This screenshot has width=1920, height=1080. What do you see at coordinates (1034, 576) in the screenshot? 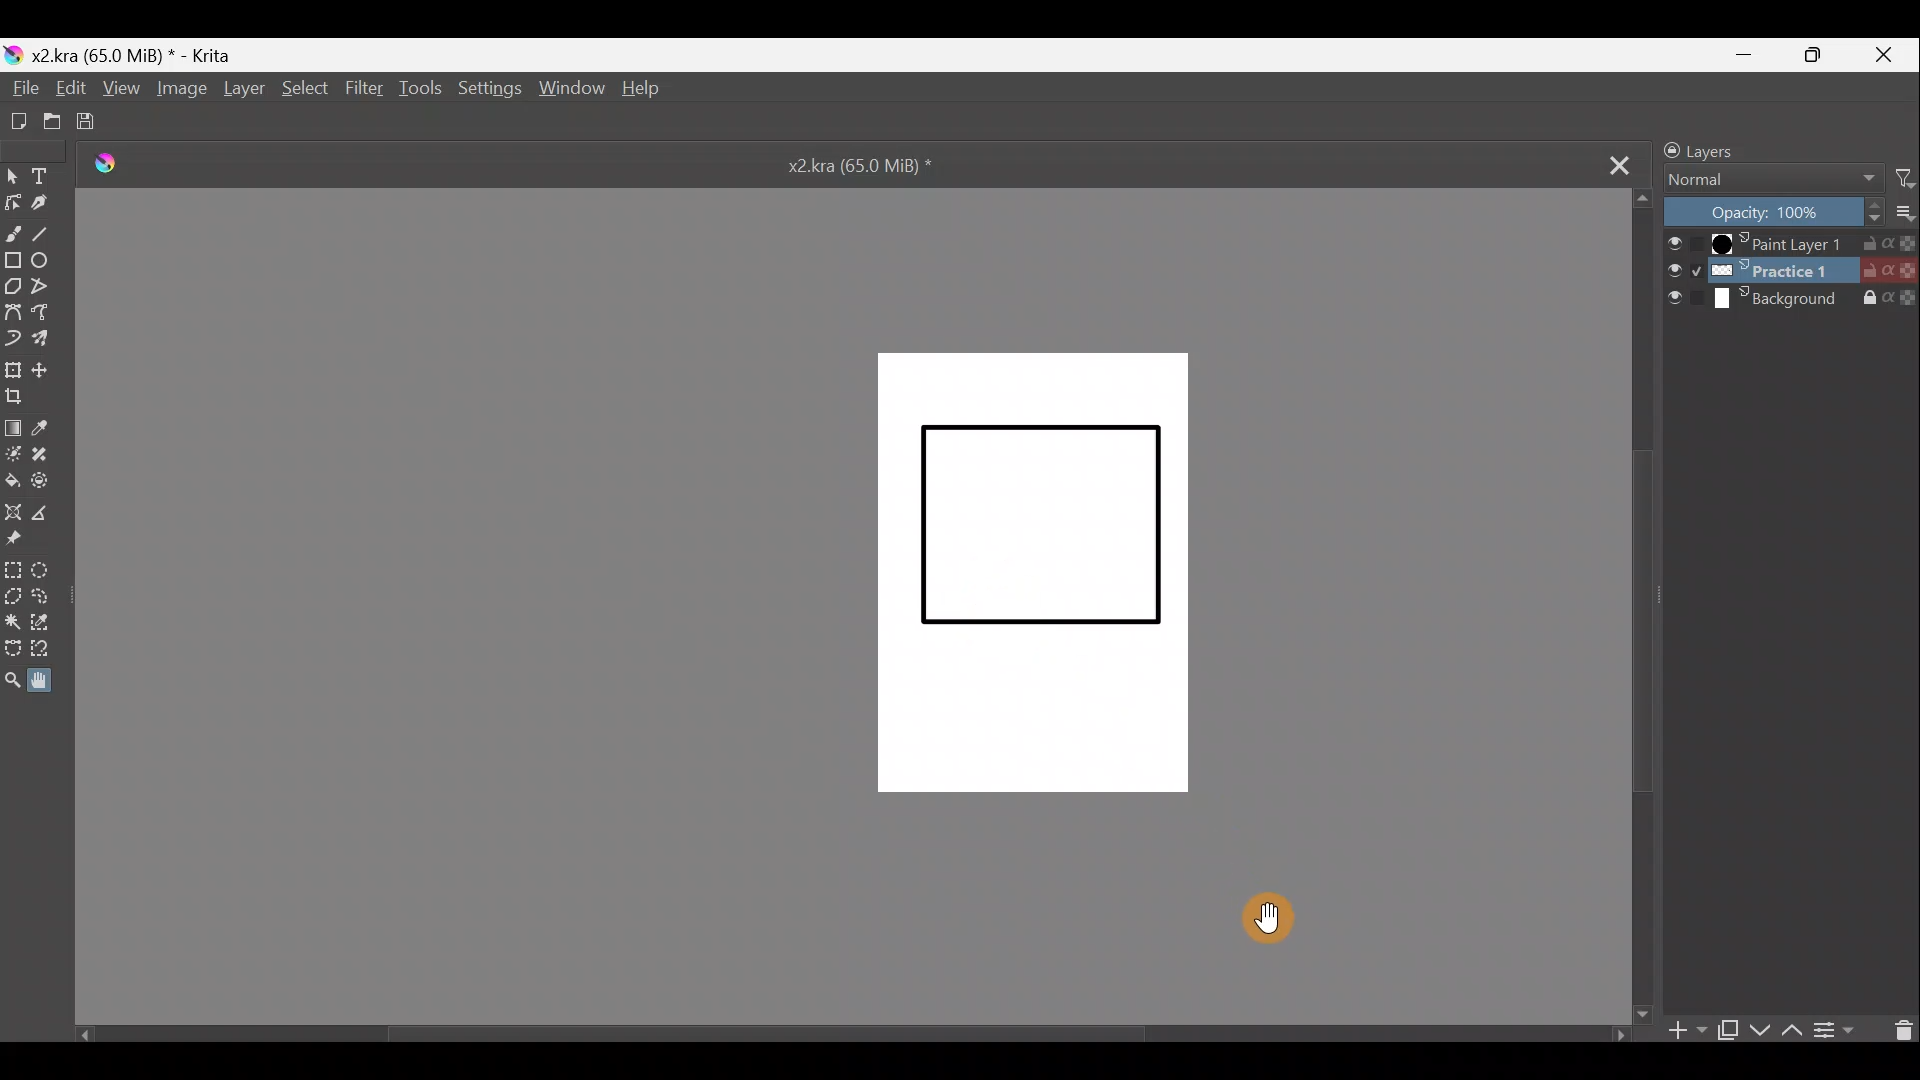
I see `Canvas after panning` at bounding box center [1034, 576].